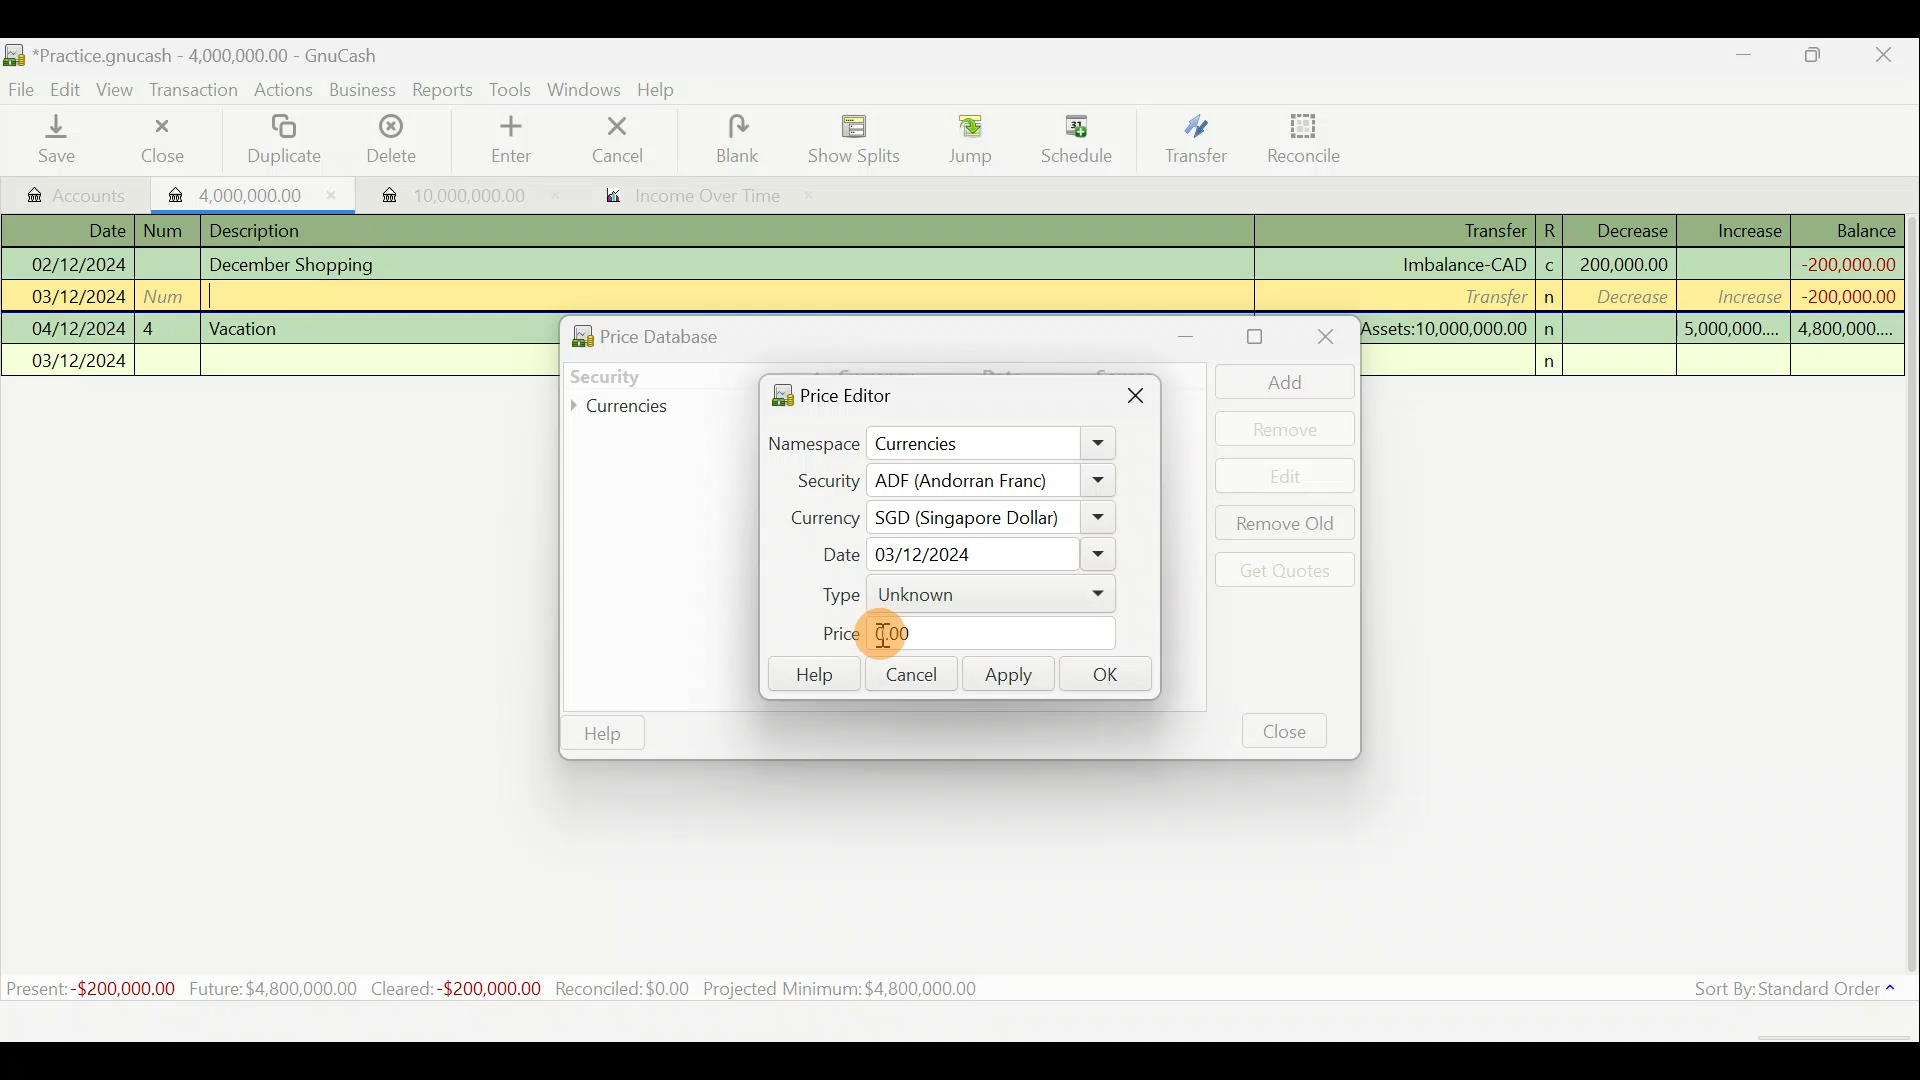 The height and width of the screenshot is (1080, 1920). I want to click on Scroll bar, so click(1908, 599).